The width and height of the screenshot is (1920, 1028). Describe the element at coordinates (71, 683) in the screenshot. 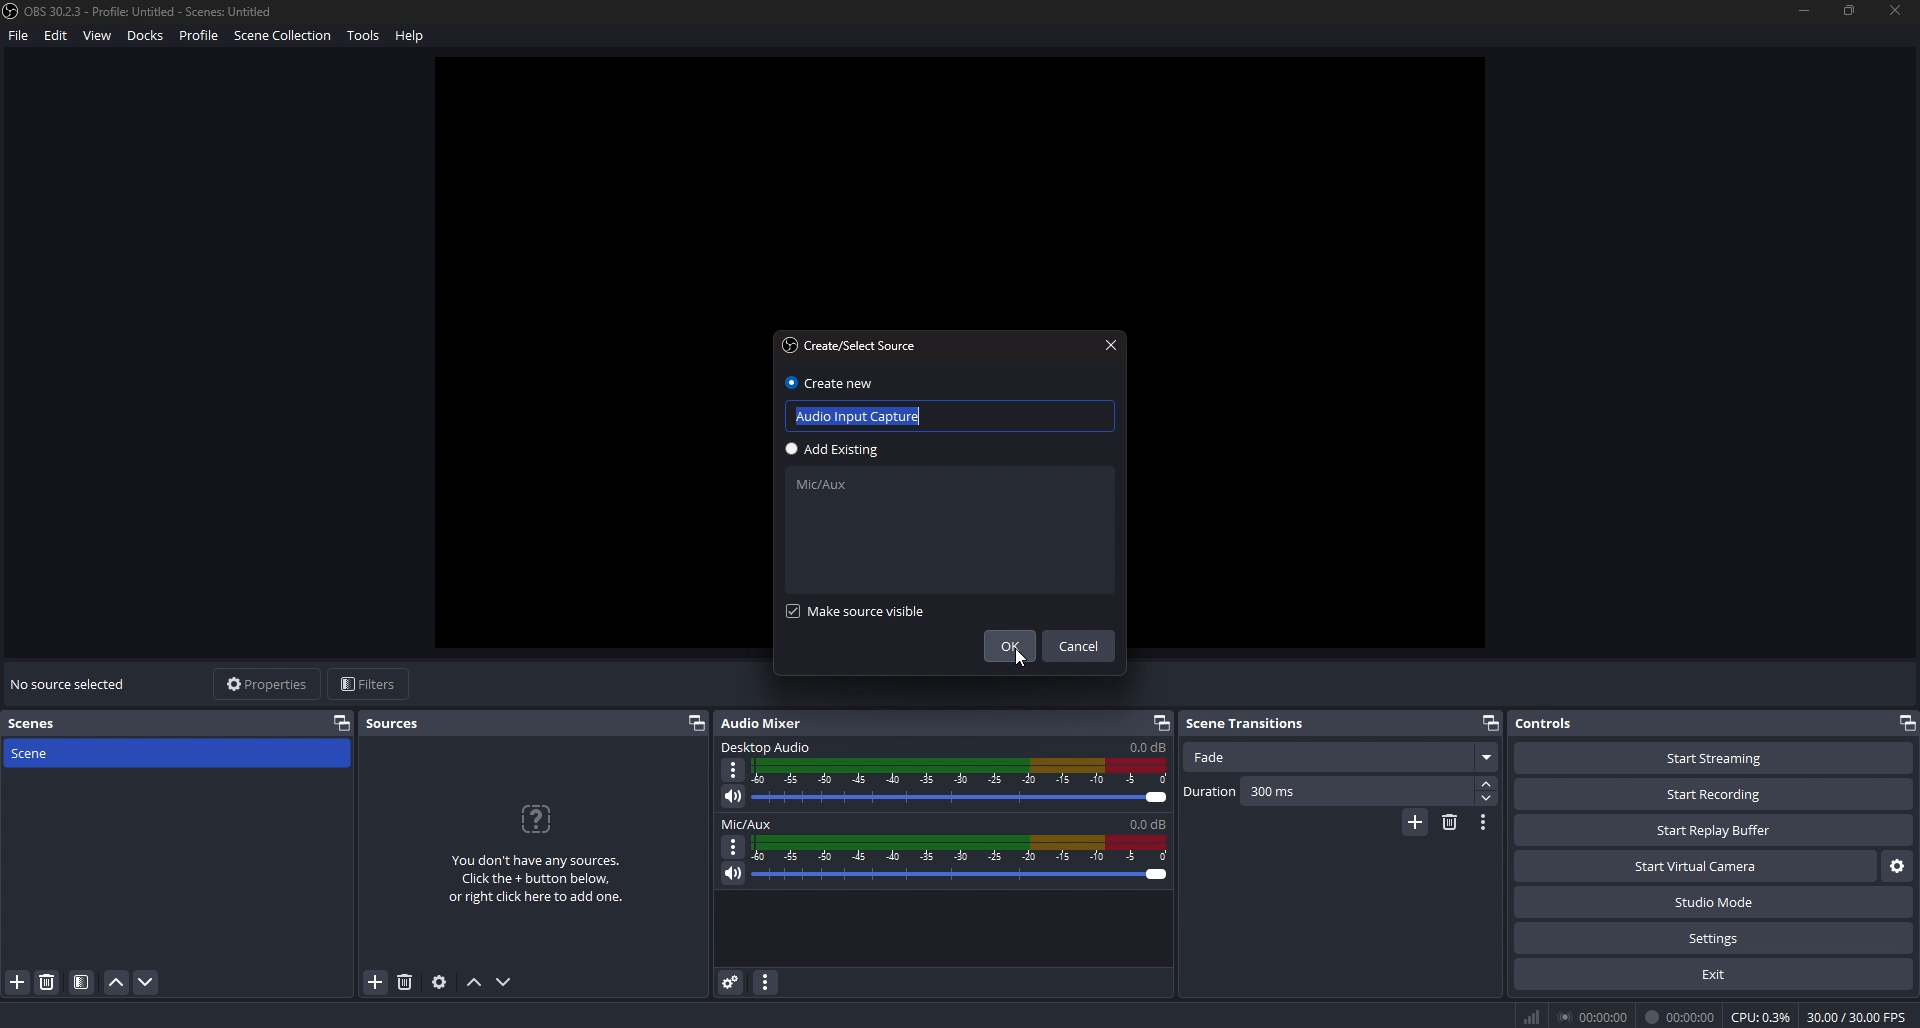

I see `no source selected` at that location.